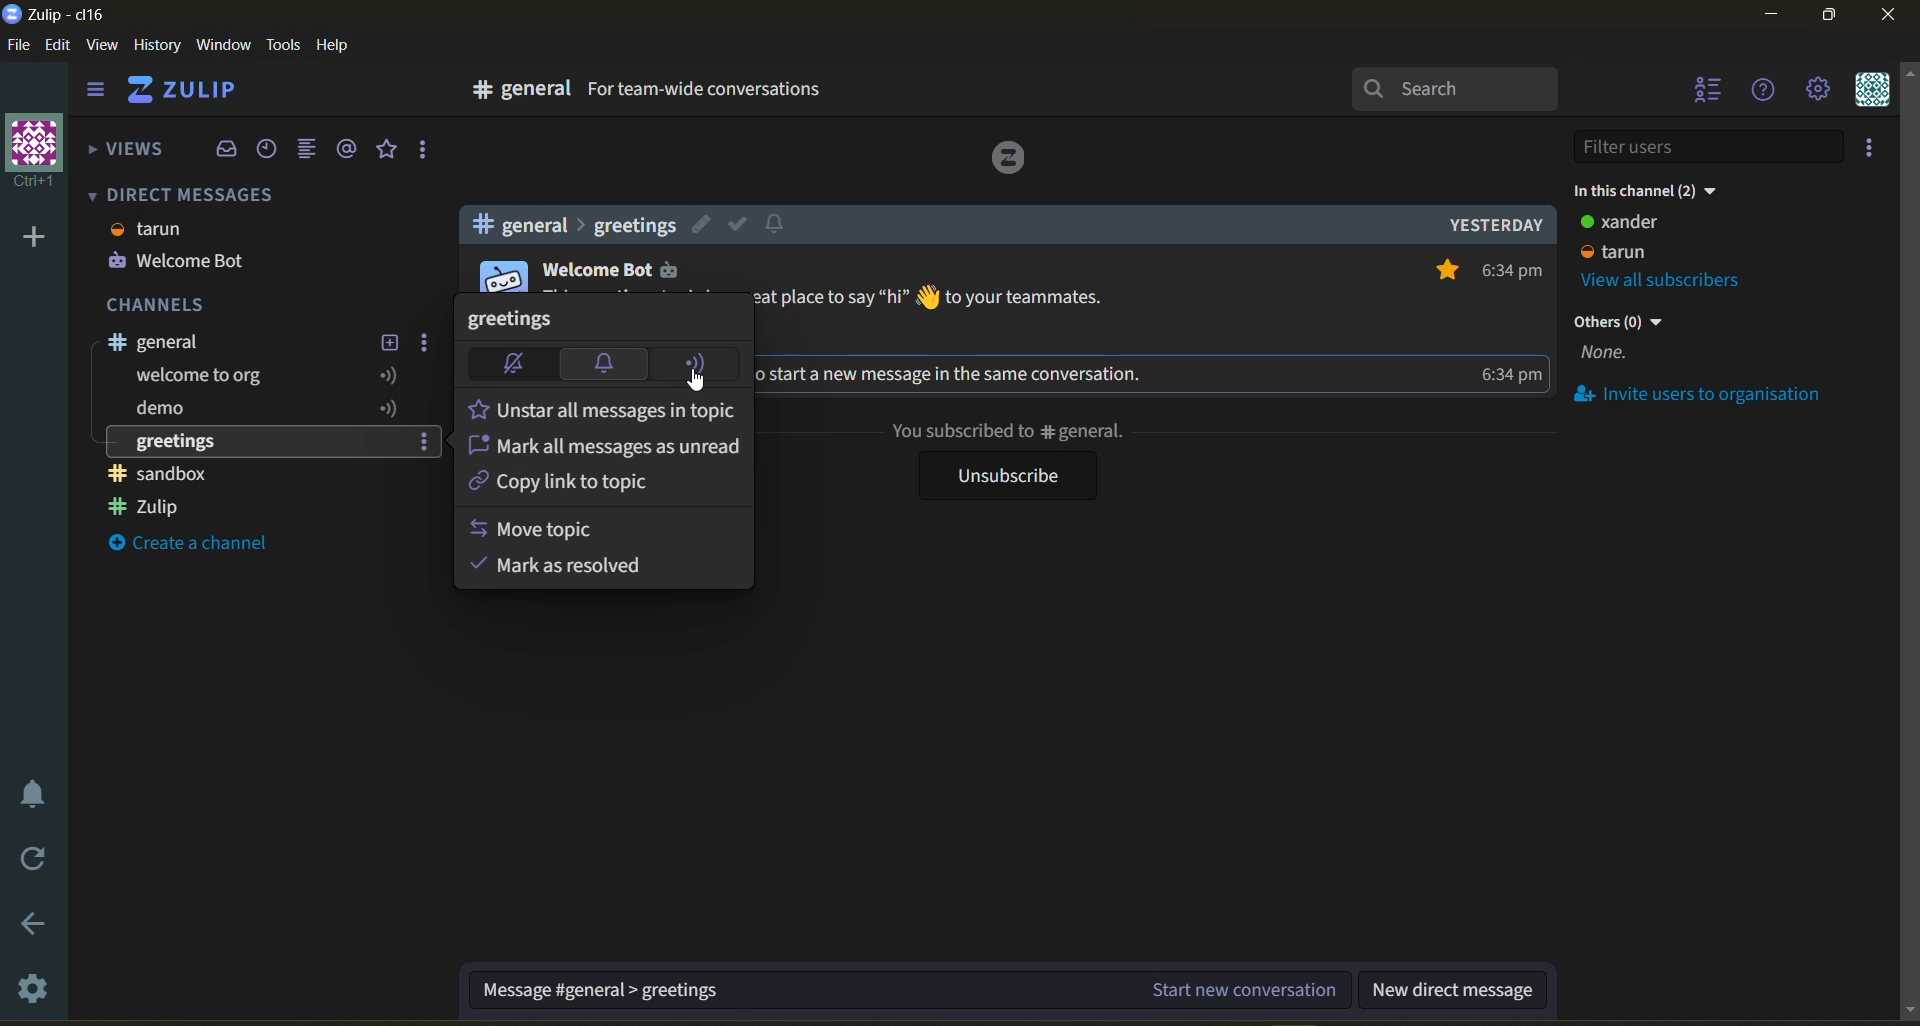  I want to click on mentions, so click(352, 149).